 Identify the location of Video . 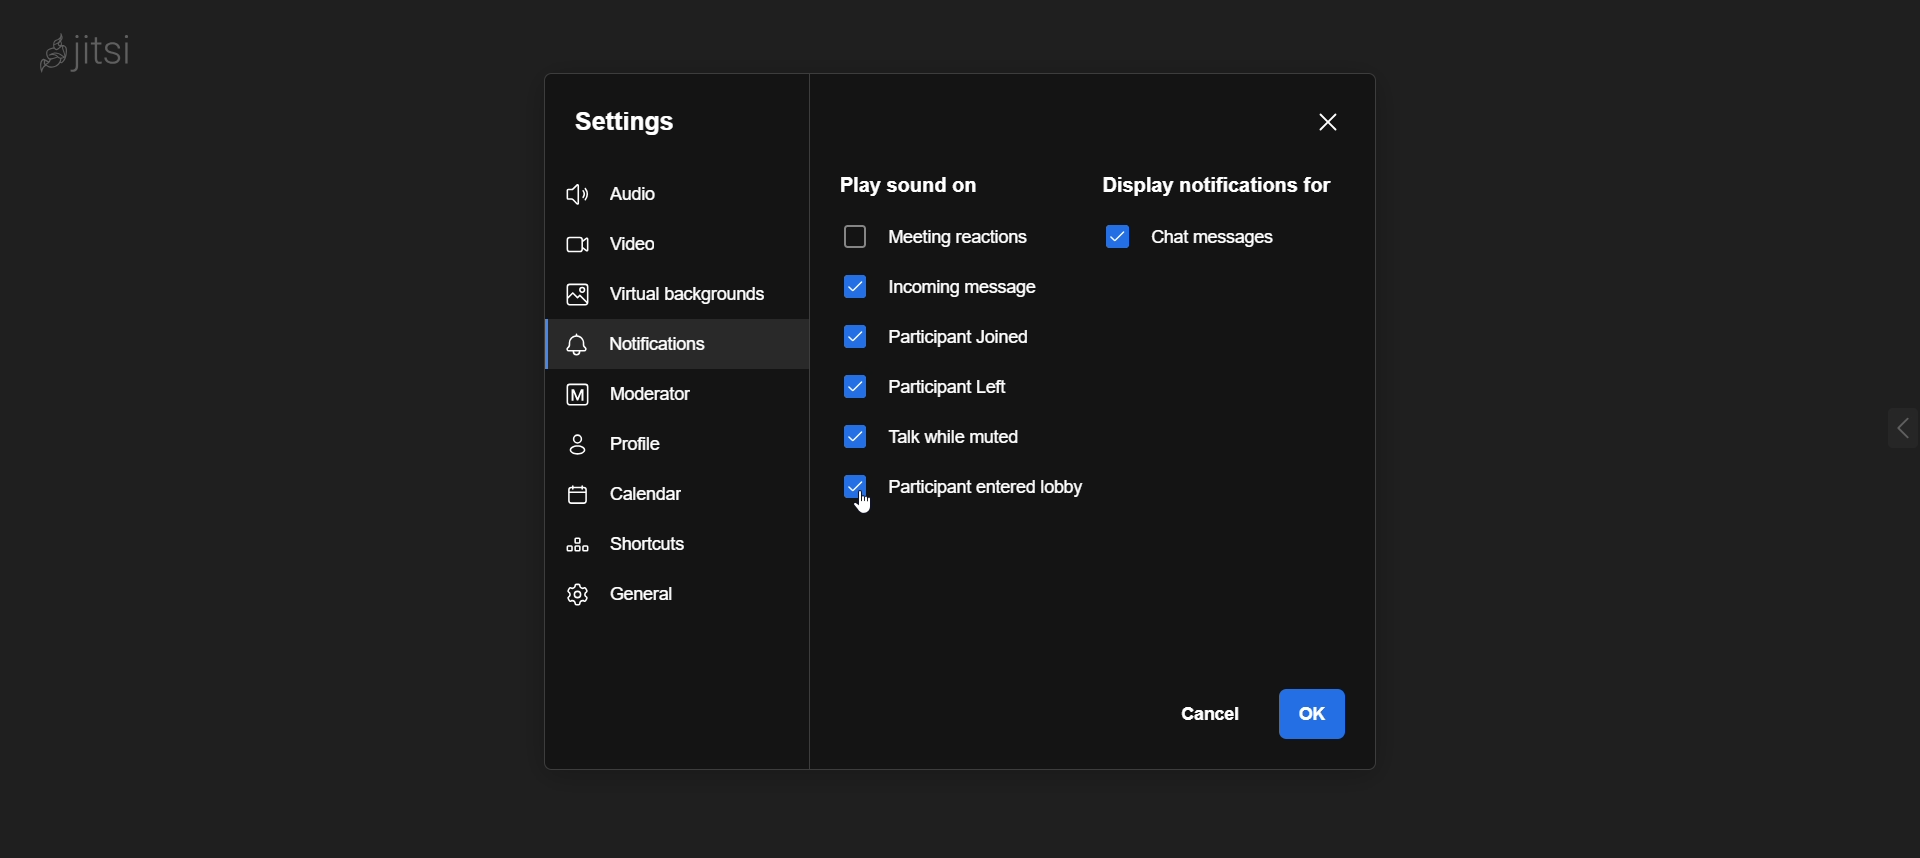
(641, 246).